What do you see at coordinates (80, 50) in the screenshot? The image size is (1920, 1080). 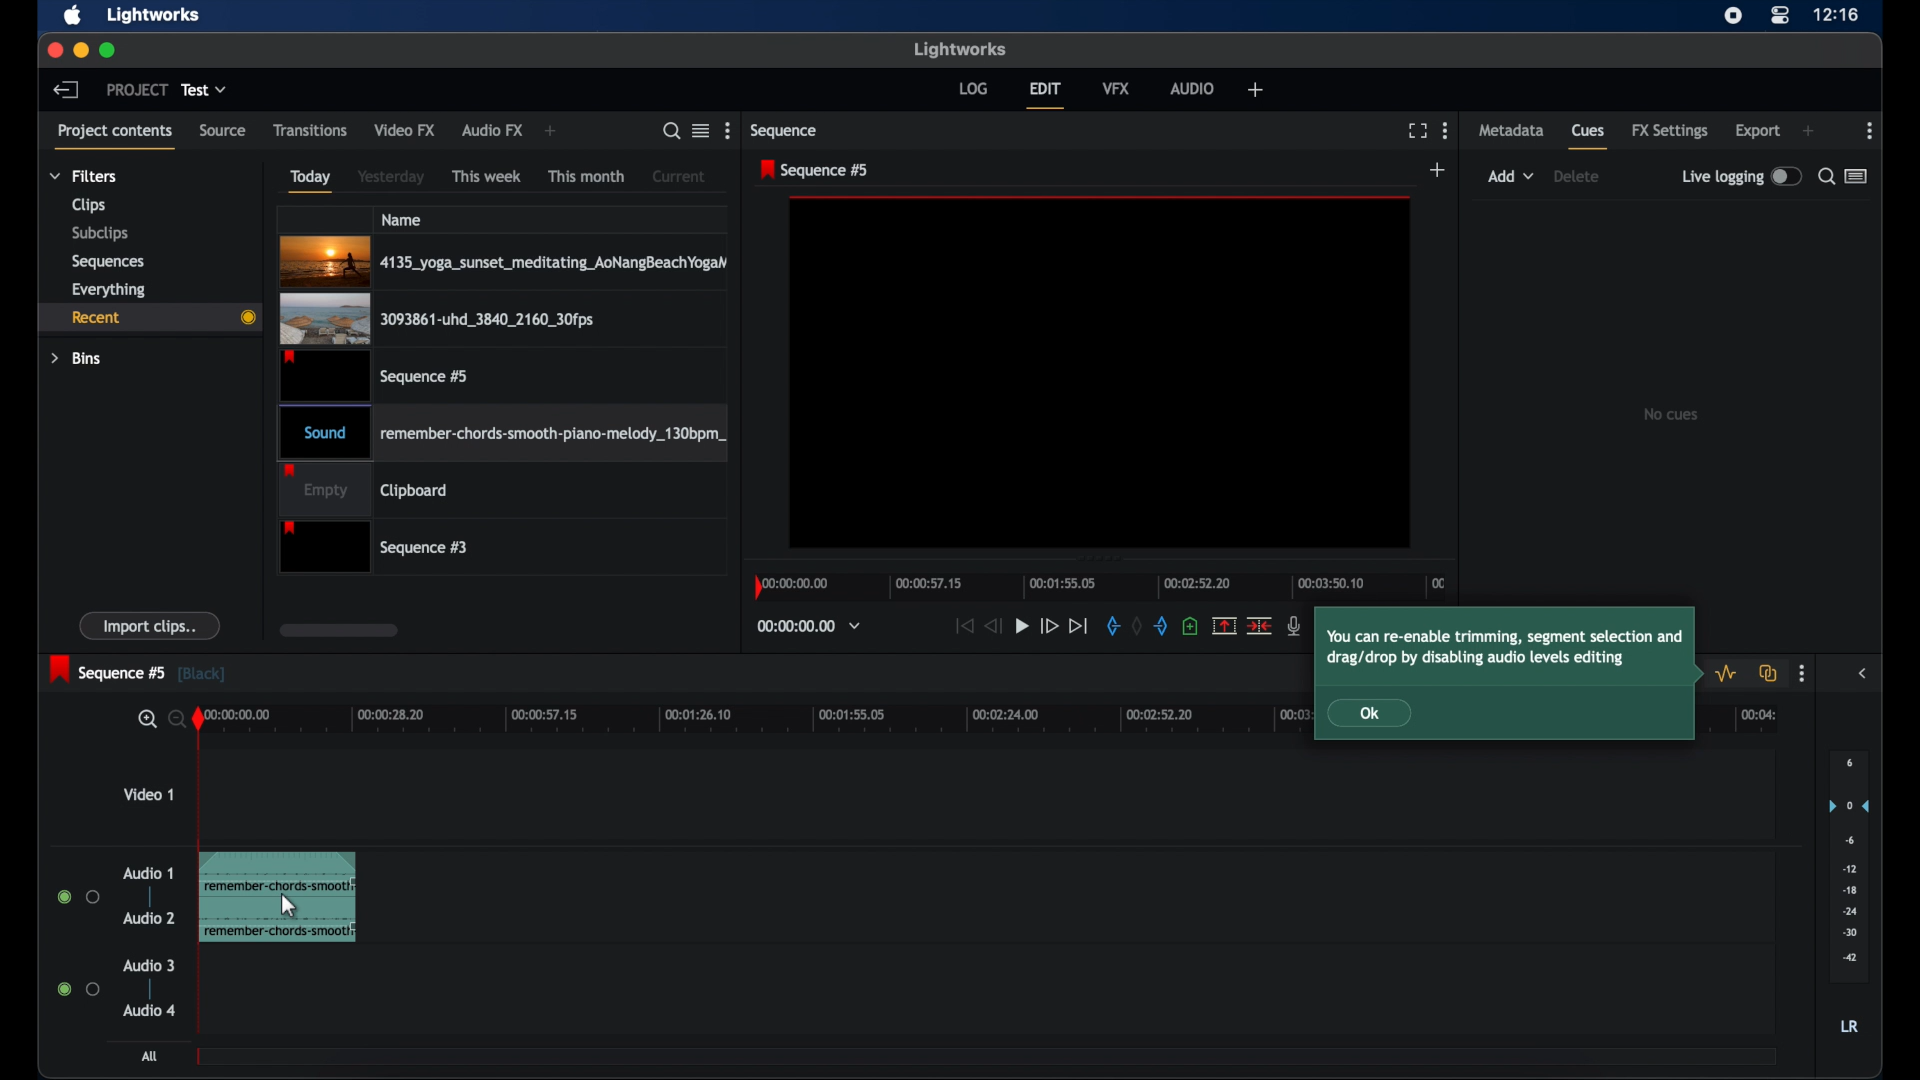 I see `minimize` at bounding box center [80, 50].